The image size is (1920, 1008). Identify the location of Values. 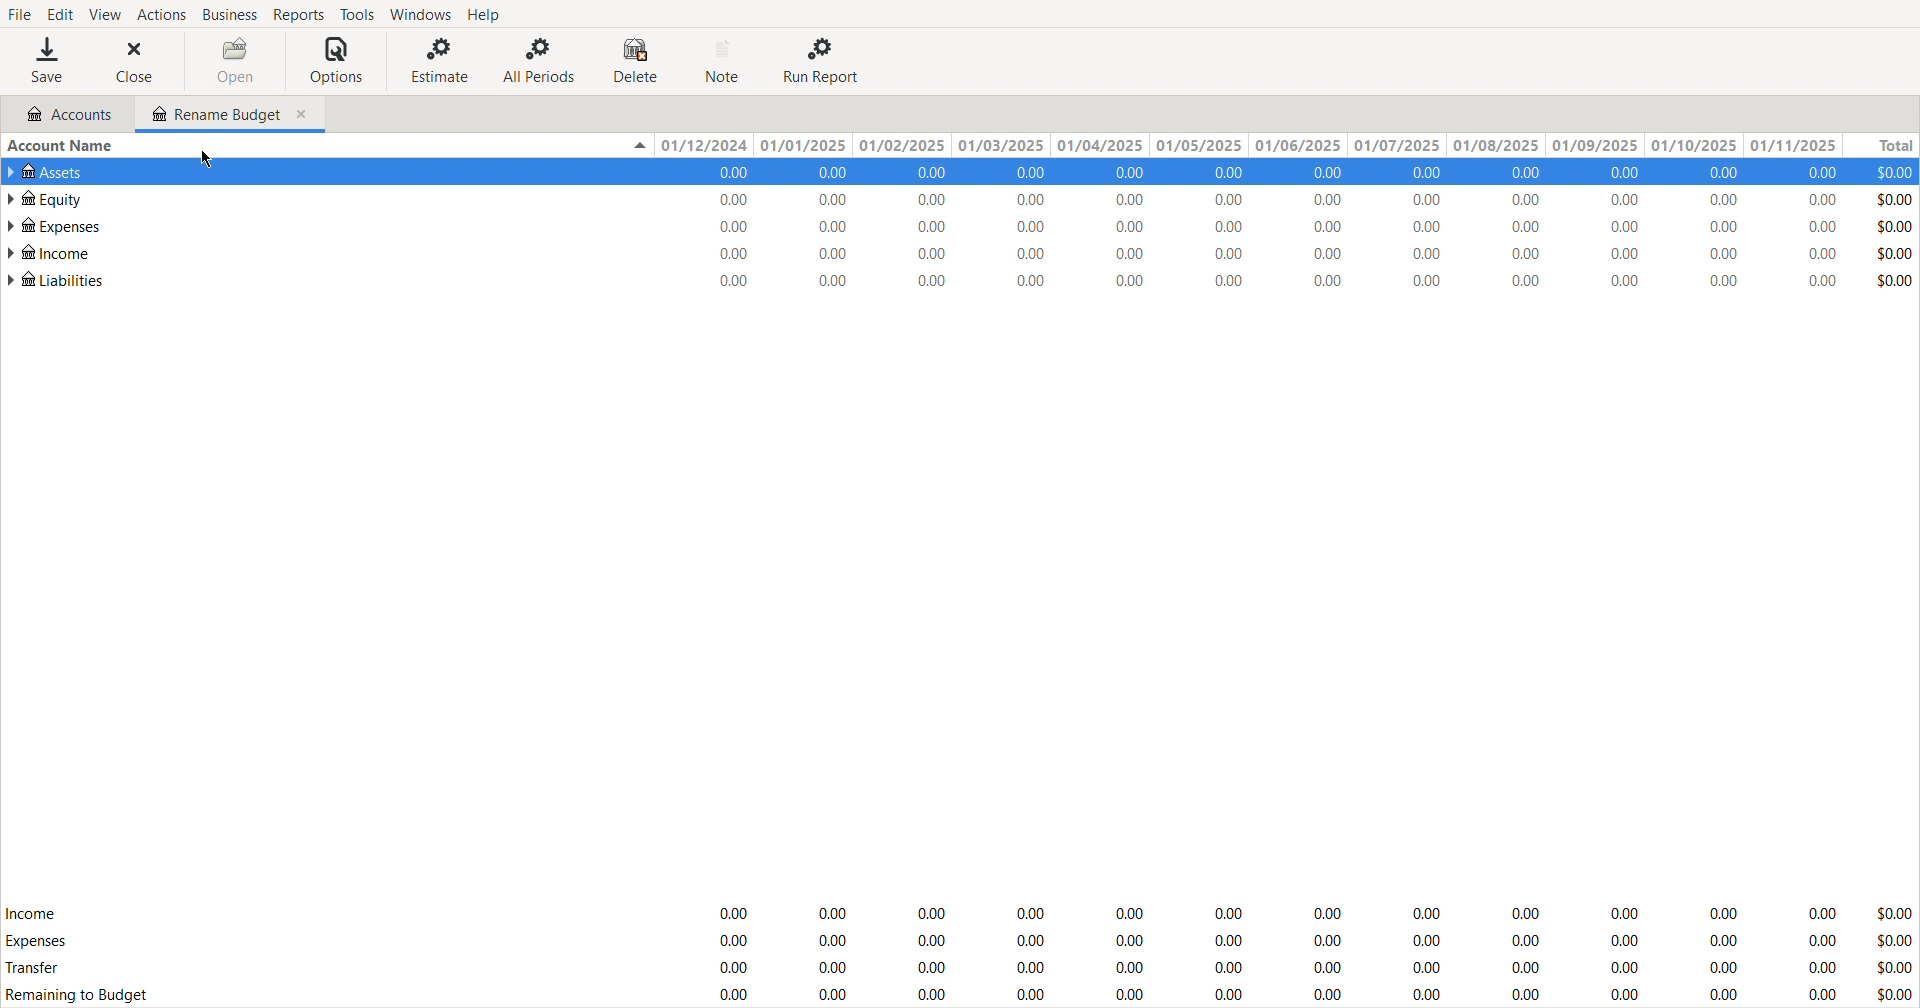
(1309, 227).